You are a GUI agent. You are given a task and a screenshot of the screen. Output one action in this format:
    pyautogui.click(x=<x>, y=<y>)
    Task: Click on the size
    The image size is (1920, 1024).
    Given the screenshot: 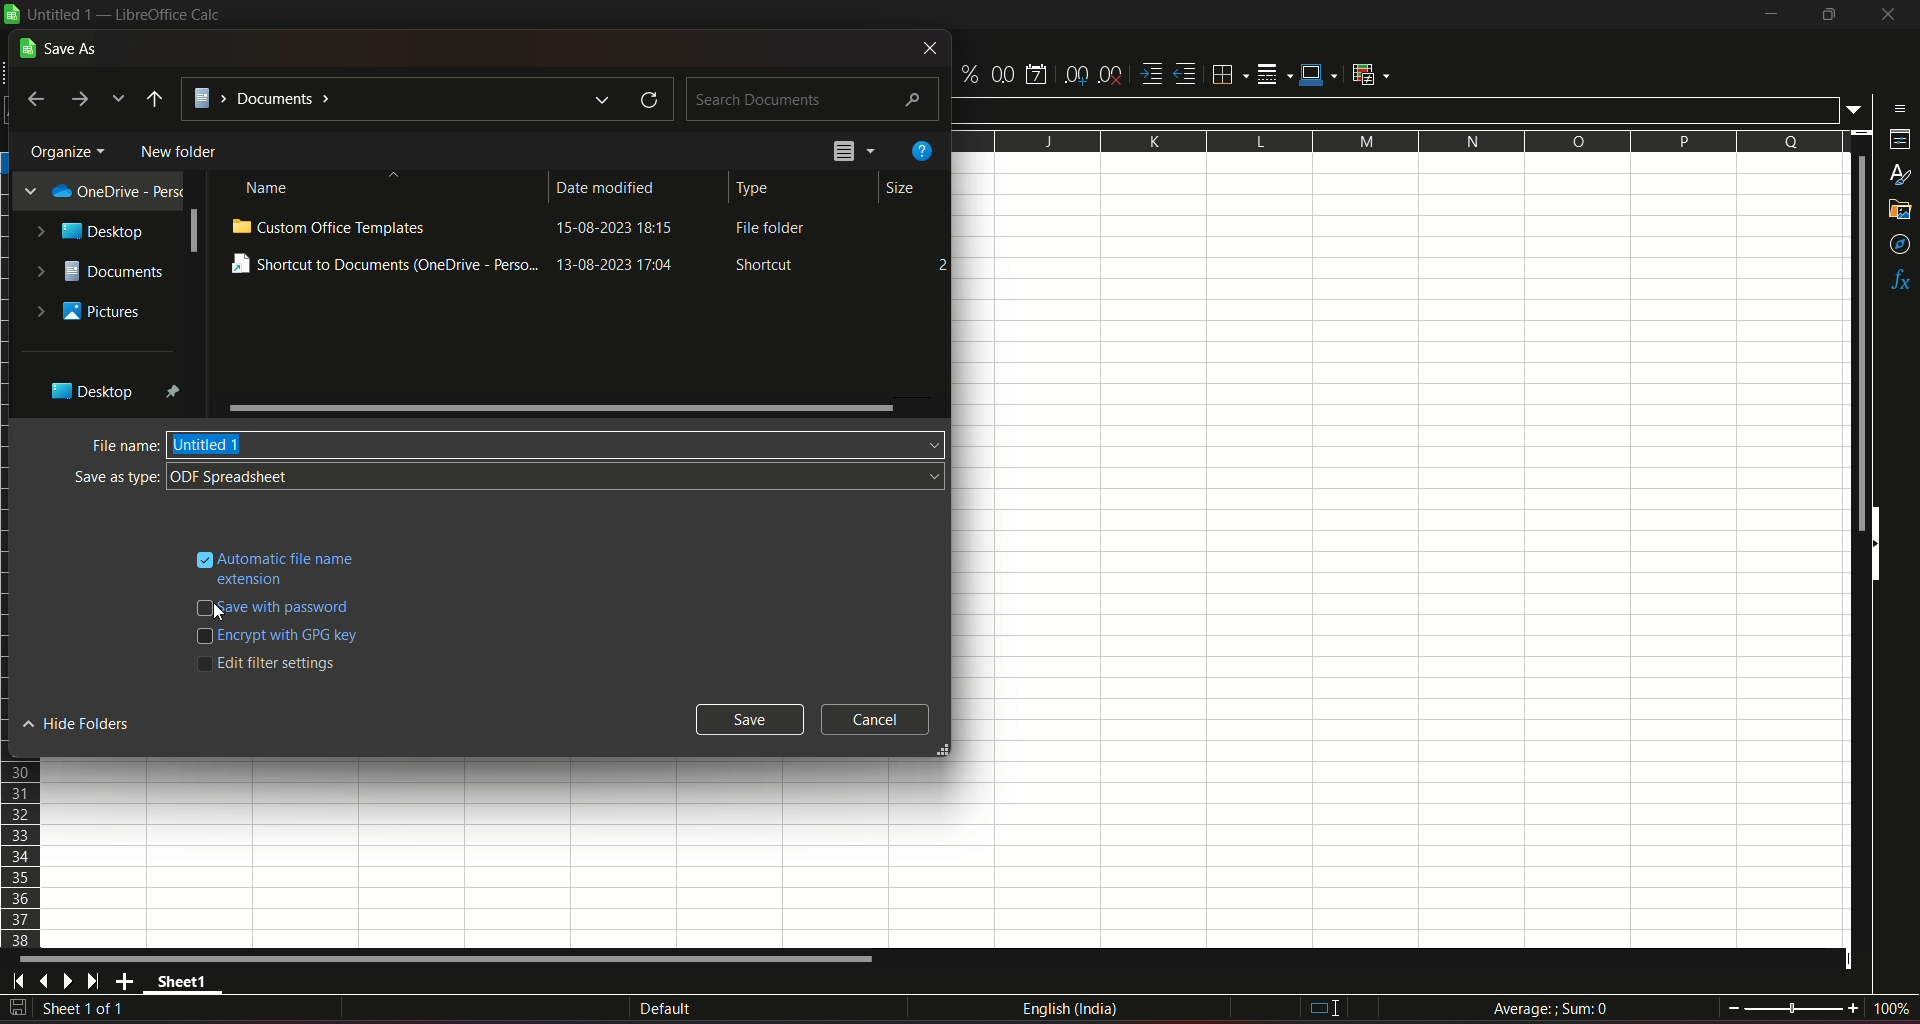 What is the action you would take?
    pyautogui.click(x=899, y=191)
    